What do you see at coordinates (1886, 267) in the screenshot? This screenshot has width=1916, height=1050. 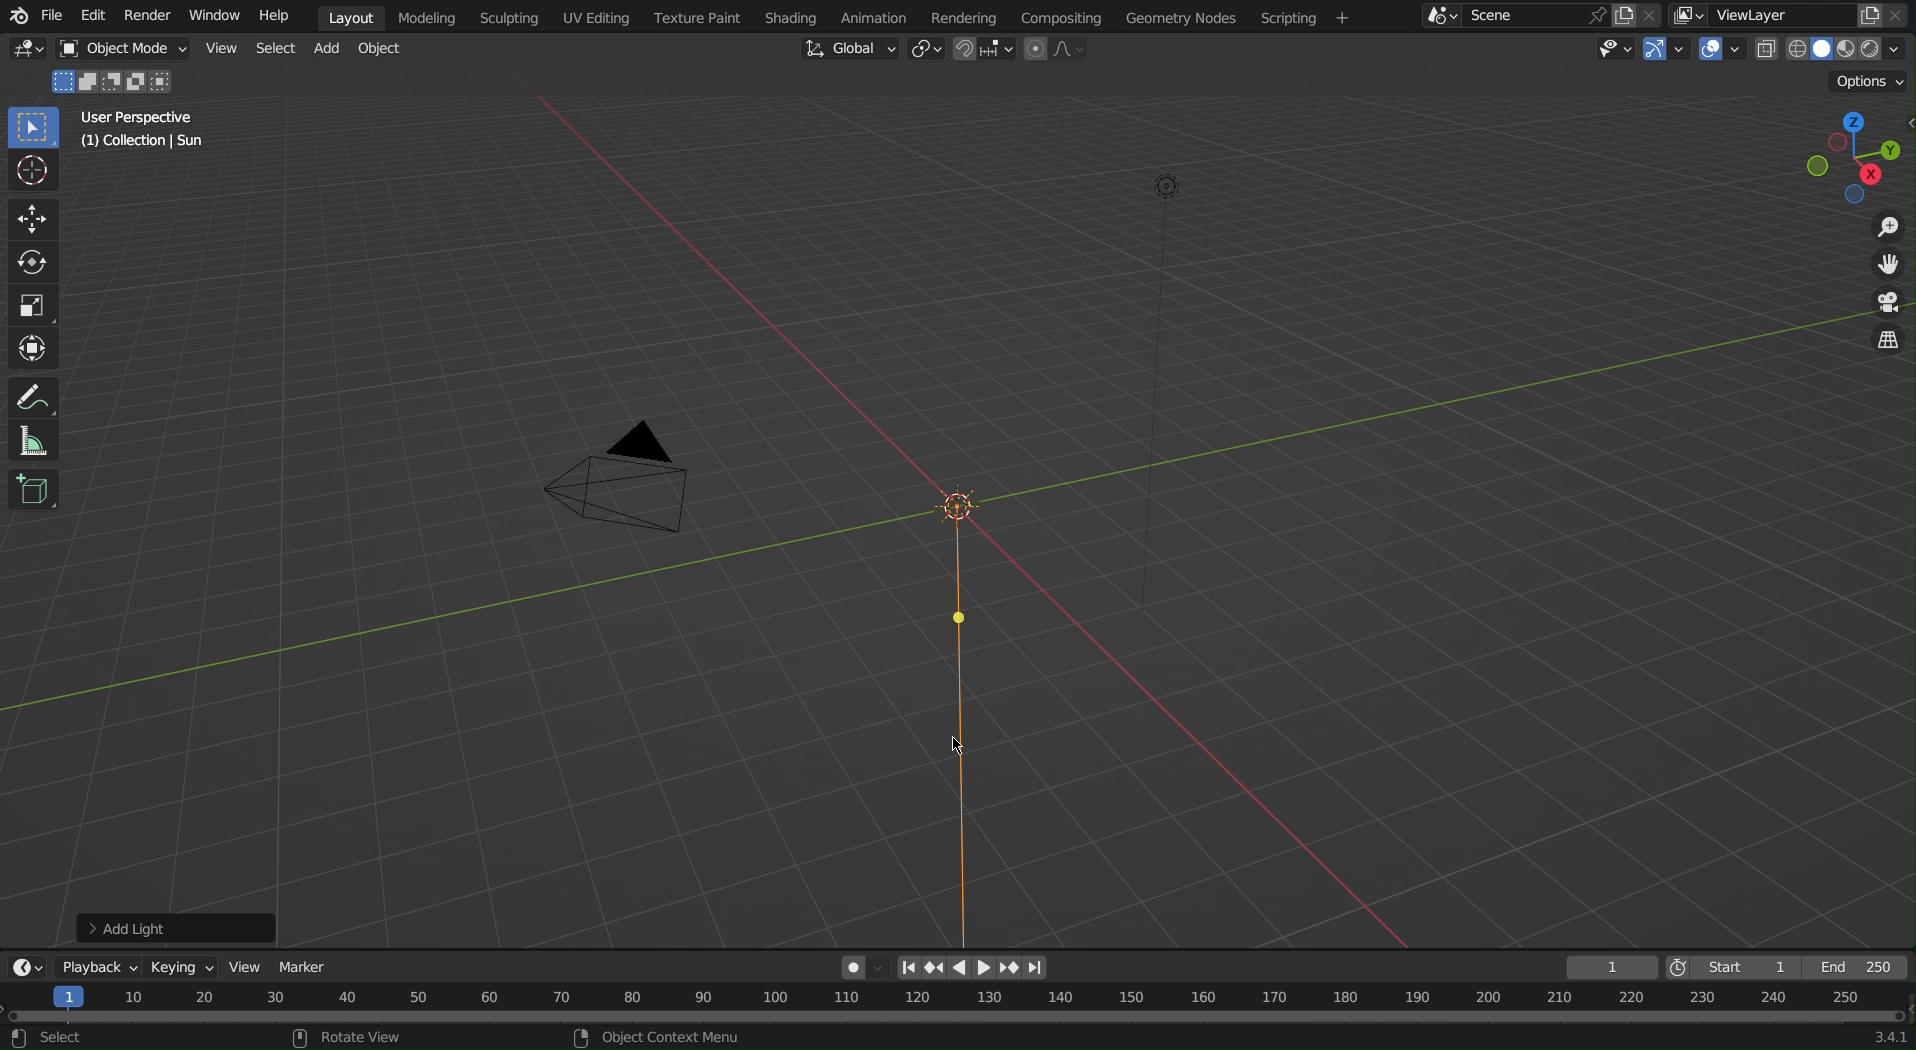 I see `Move View` at bounding box center [1886, 267].